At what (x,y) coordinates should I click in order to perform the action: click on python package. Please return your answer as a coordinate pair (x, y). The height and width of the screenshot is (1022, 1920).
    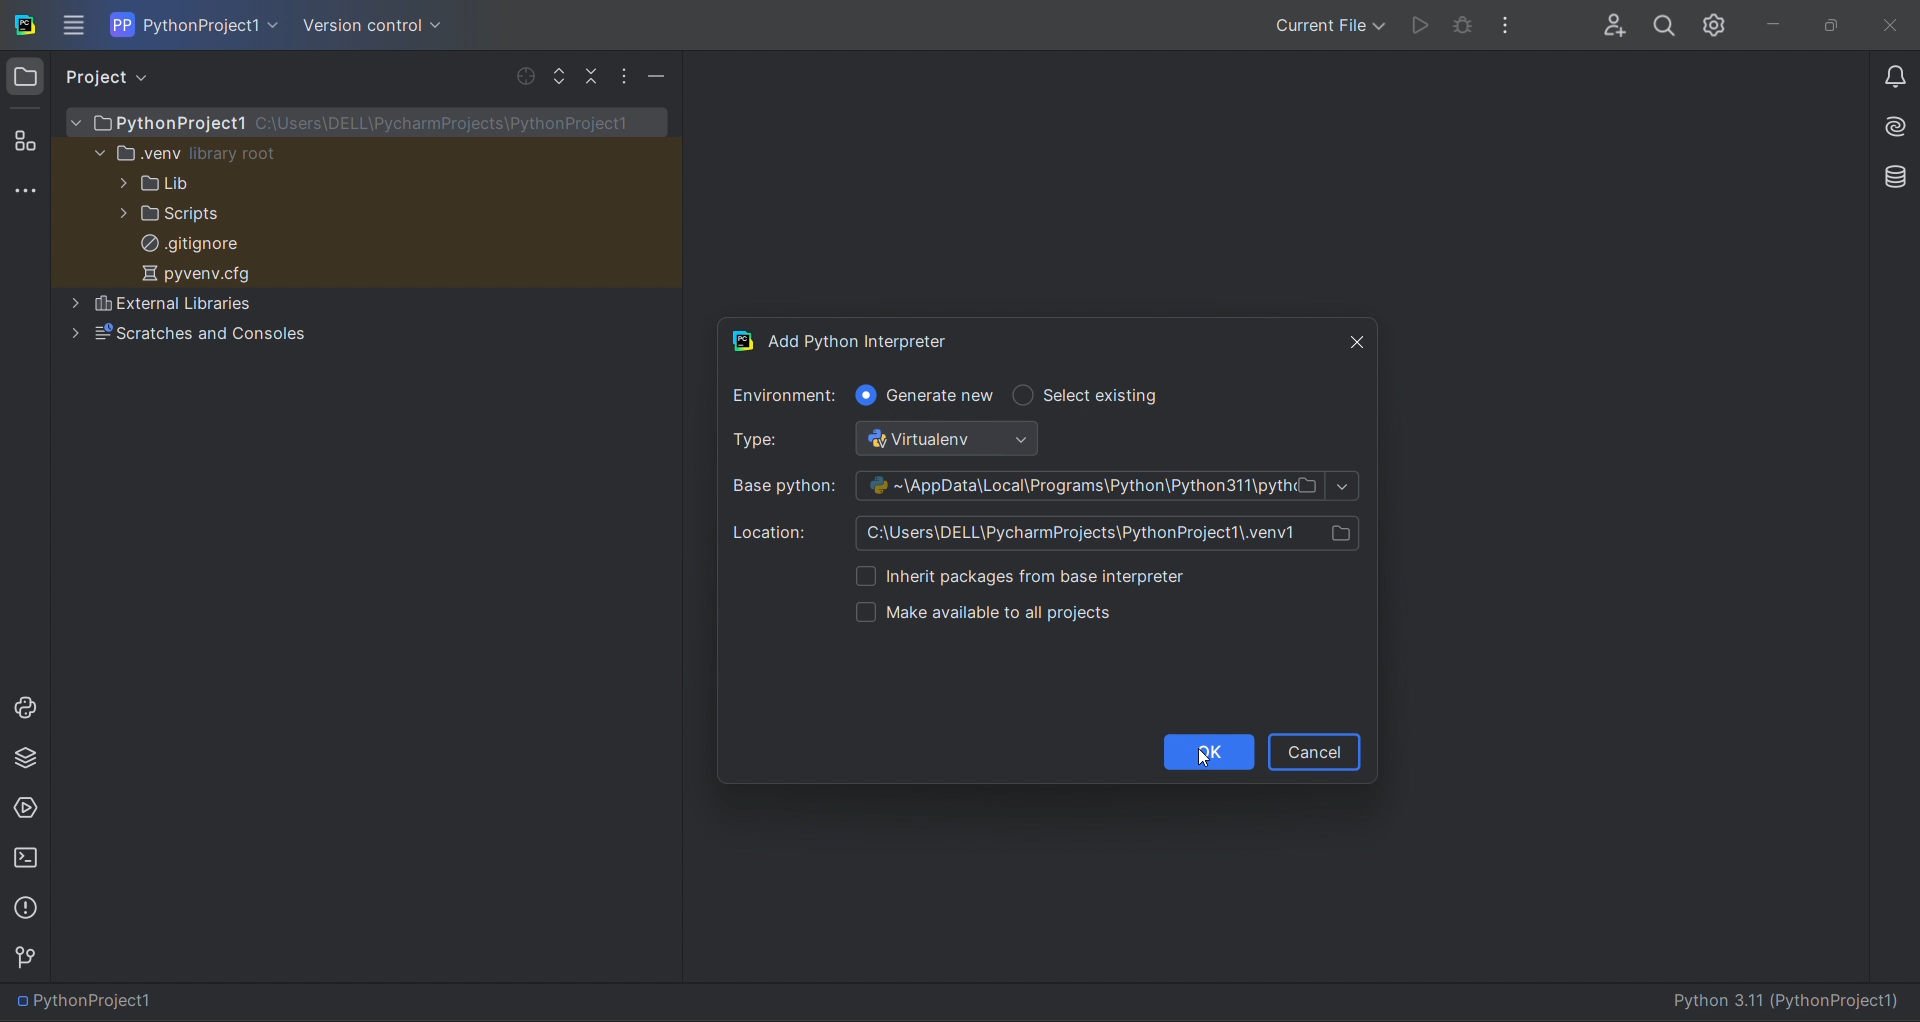
    Looking at the image, I should click on (26, 762).